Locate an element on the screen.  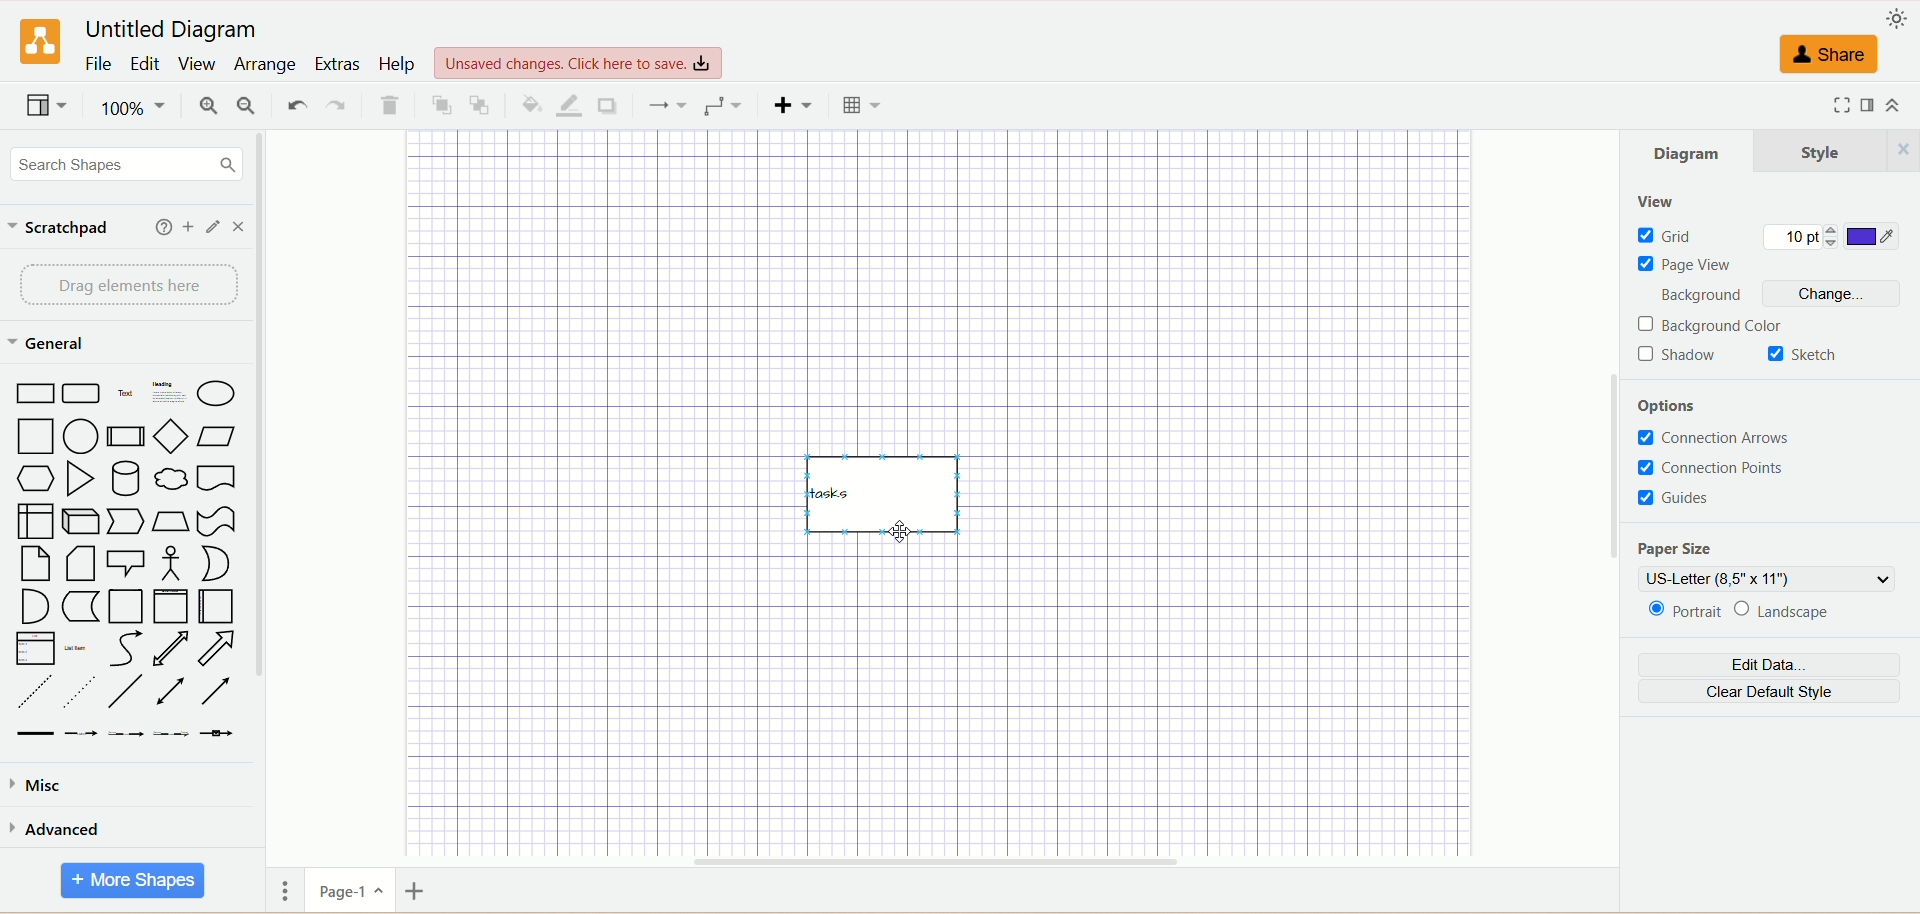
Two-way Arrow is located at coordinates (171, 649).